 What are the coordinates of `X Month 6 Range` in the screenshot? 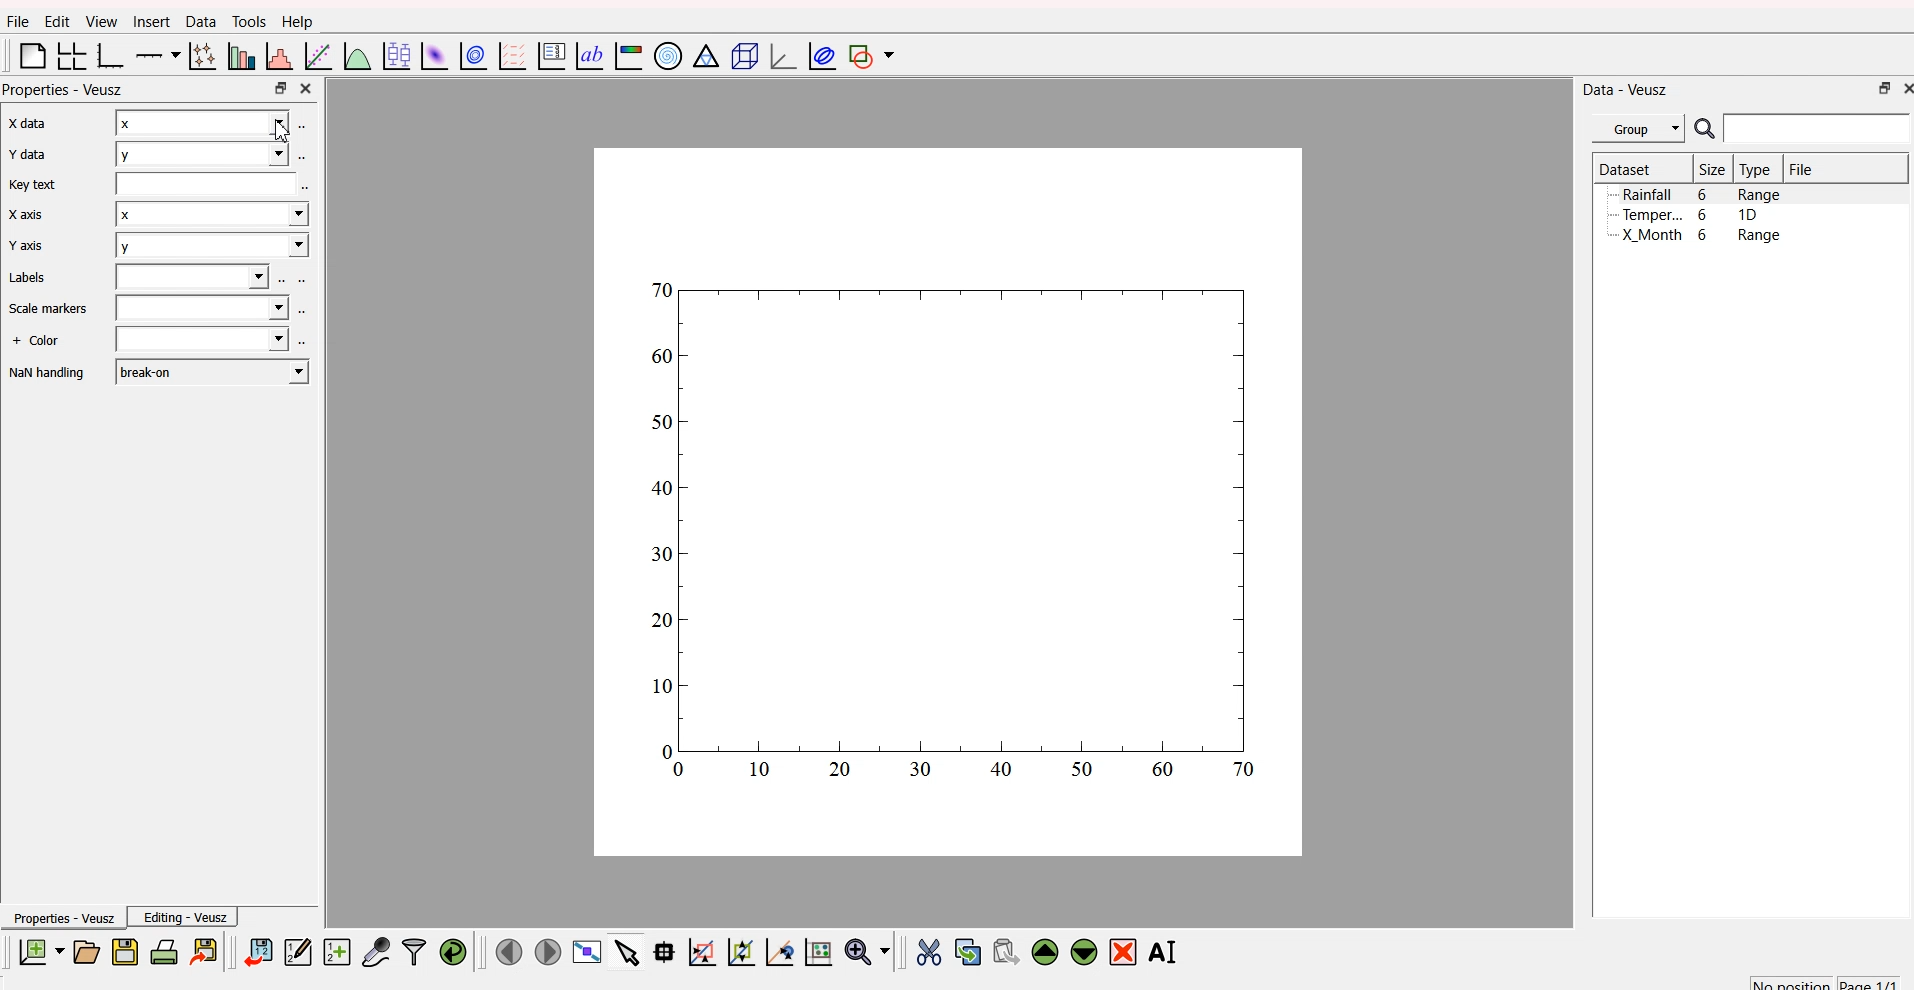 It's located at (1701, 235).